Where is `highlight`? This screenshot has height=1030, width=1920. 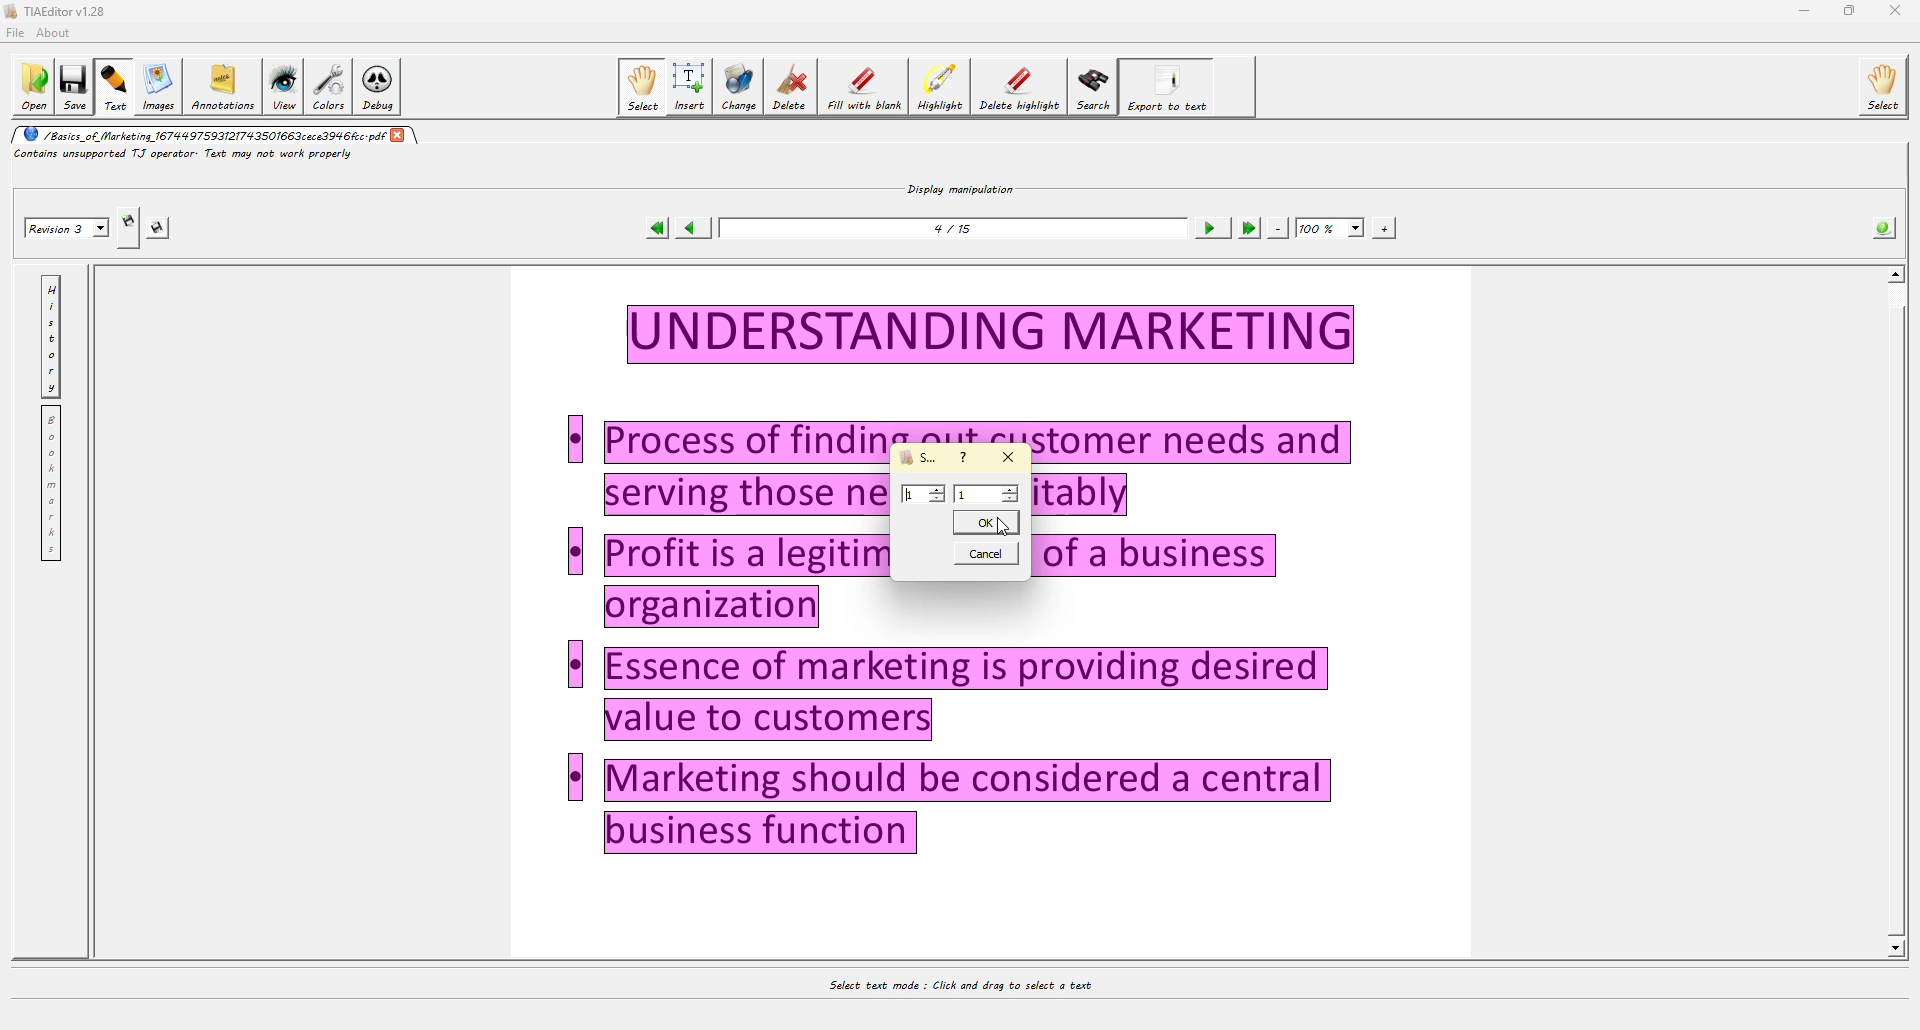
highlight is located at coordinates (944, 86).